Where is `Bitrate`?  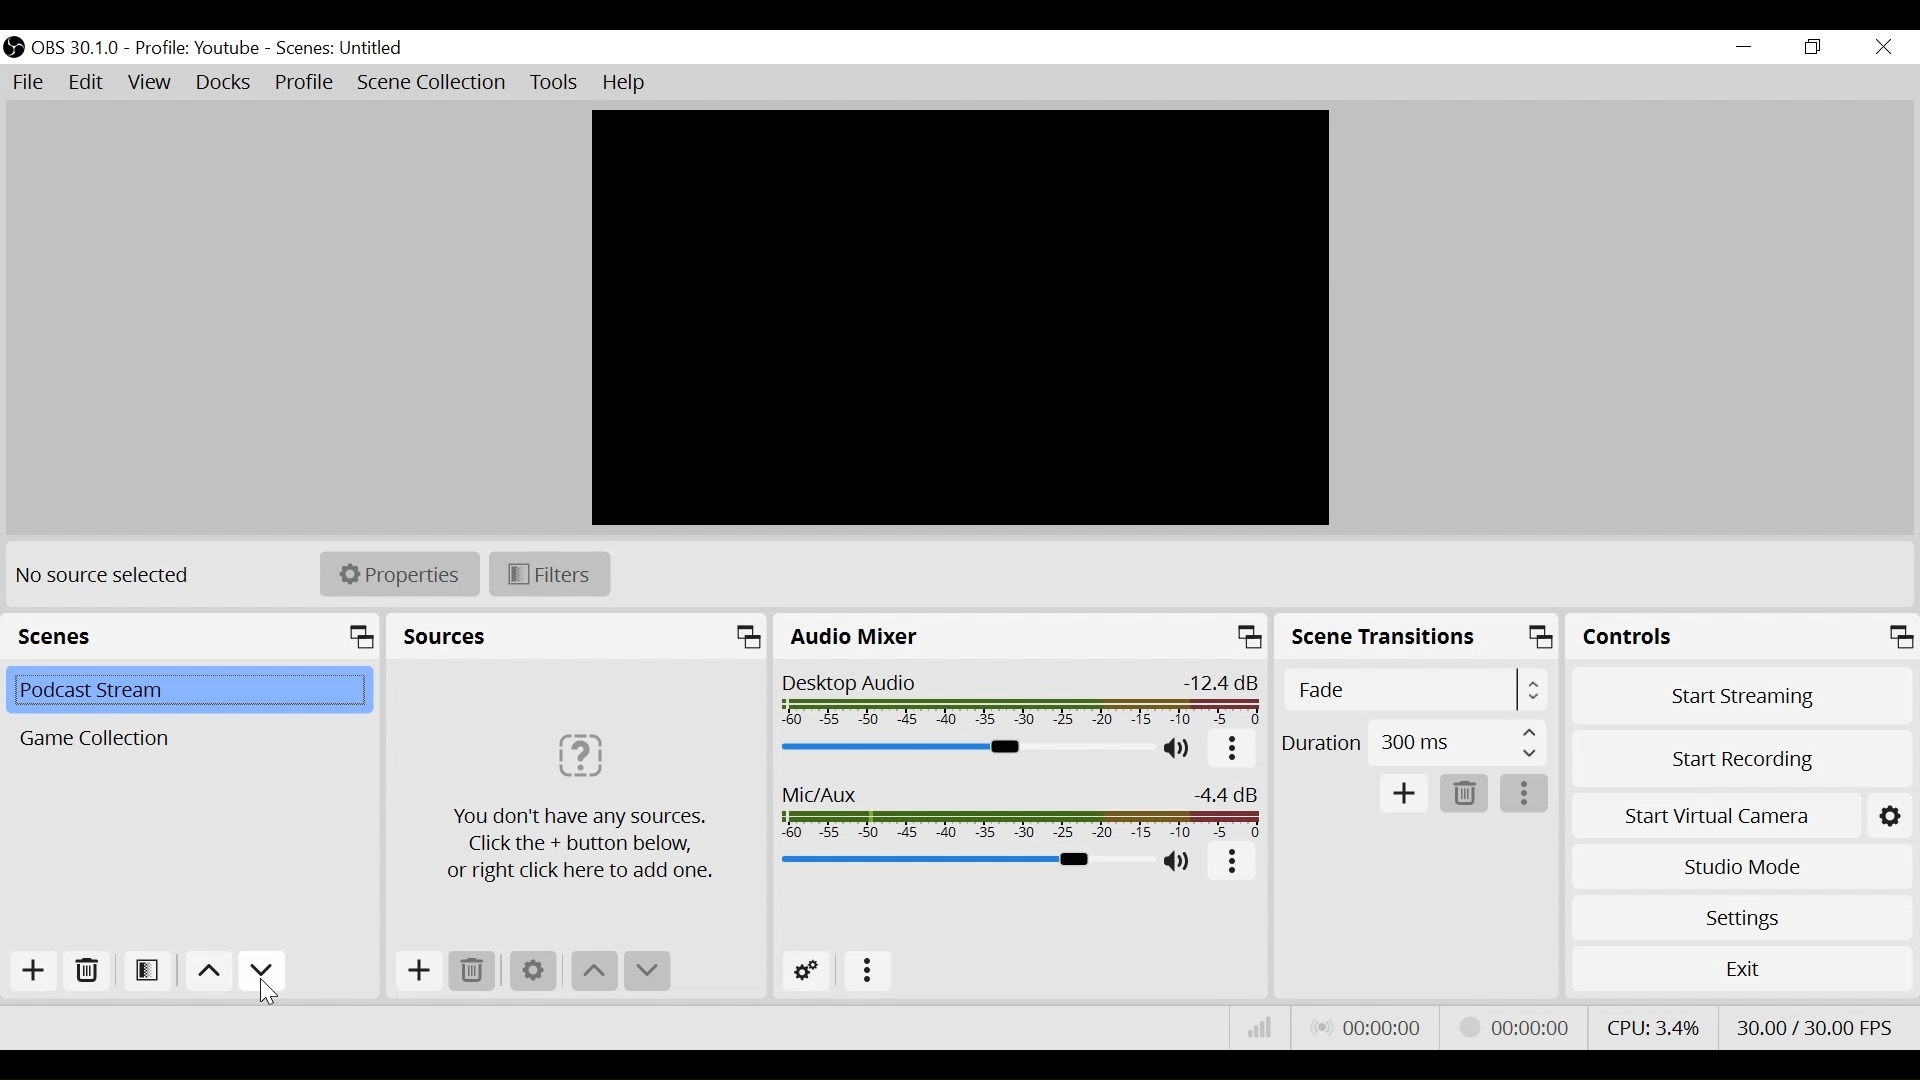 Bitrate is located at coordinates (1258, 1026).